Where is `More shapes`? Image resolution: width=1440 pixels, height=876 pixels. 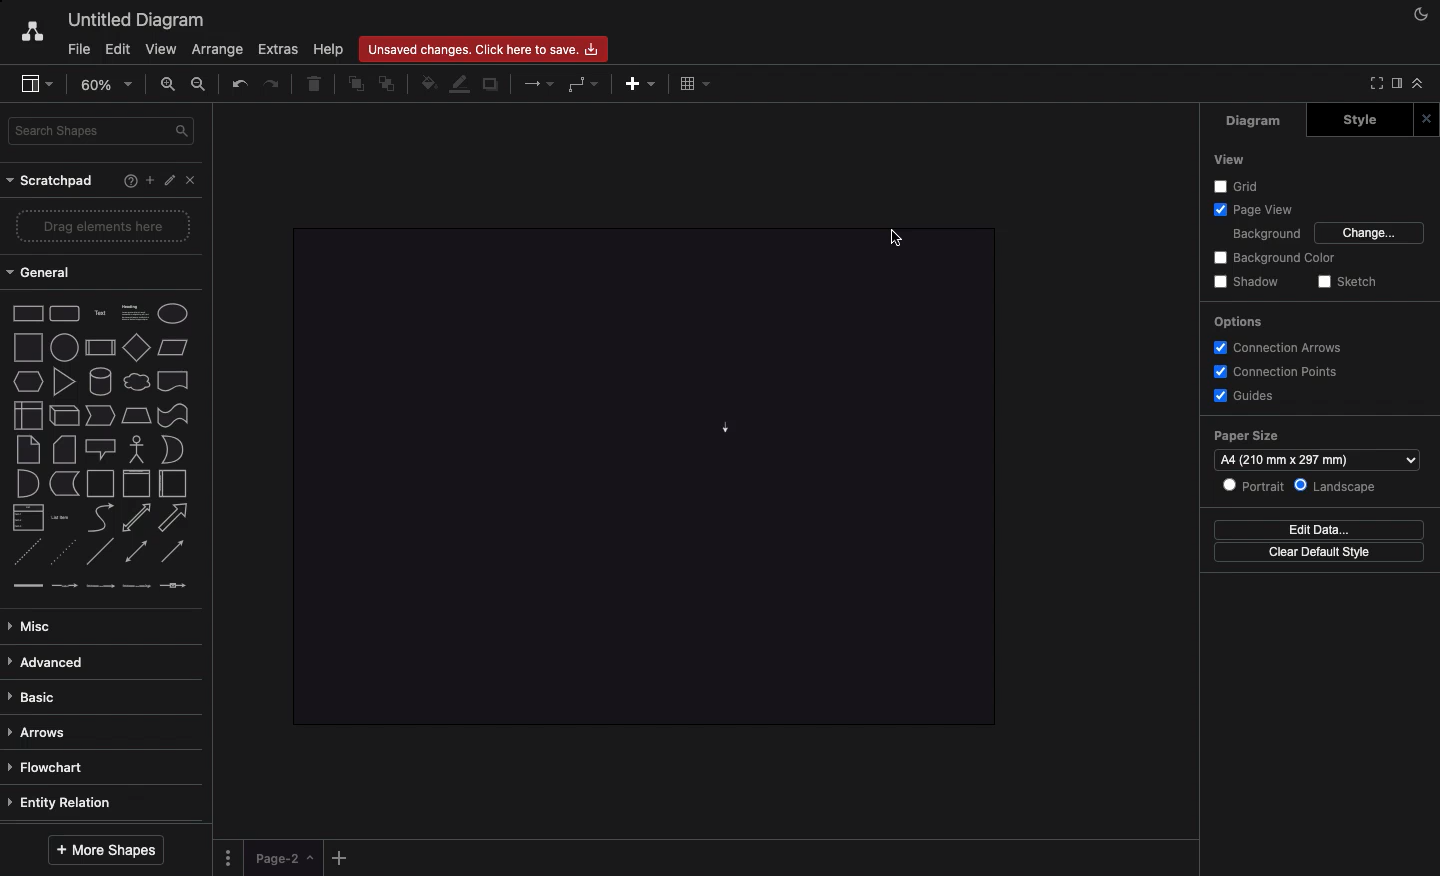 More shapes is located at coordinates (107, 851).